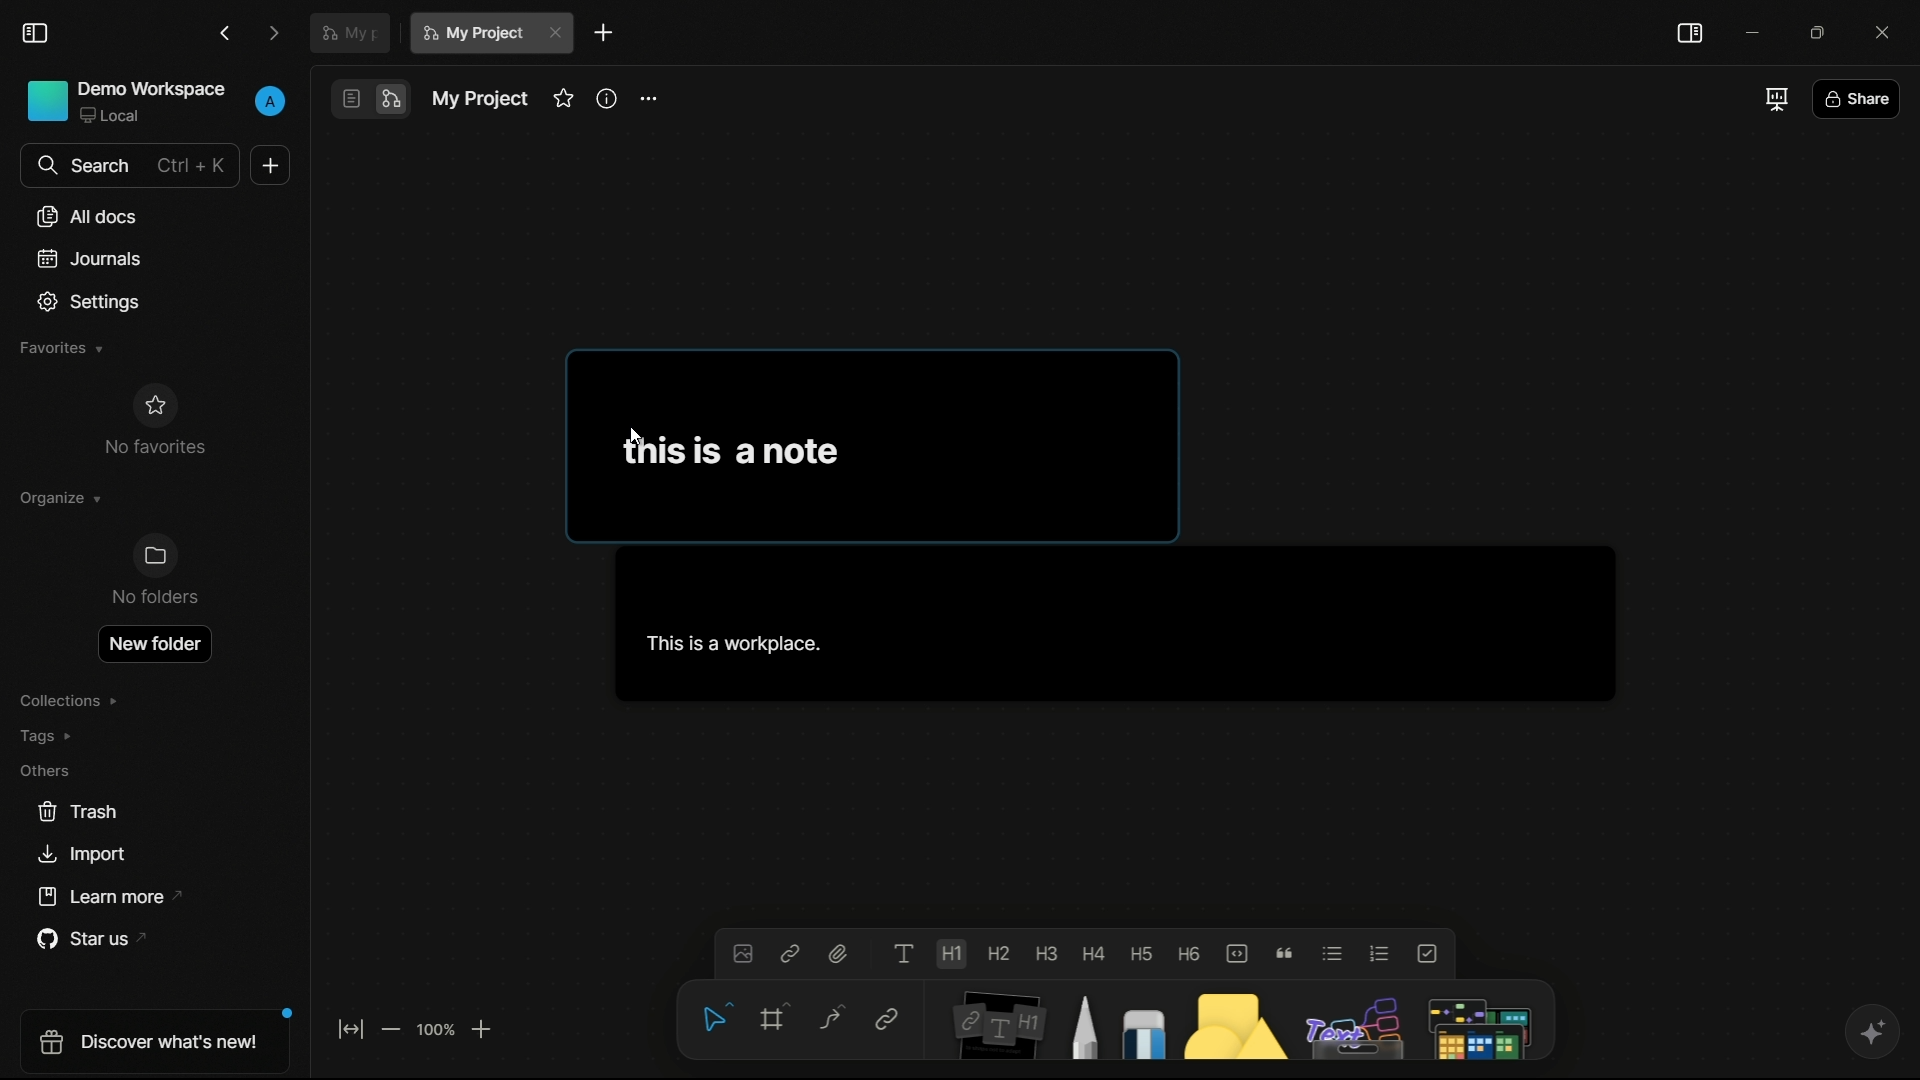 The width and height of the screenshot is (1920, 1080). I want to click on frame, so click(770, 1022).